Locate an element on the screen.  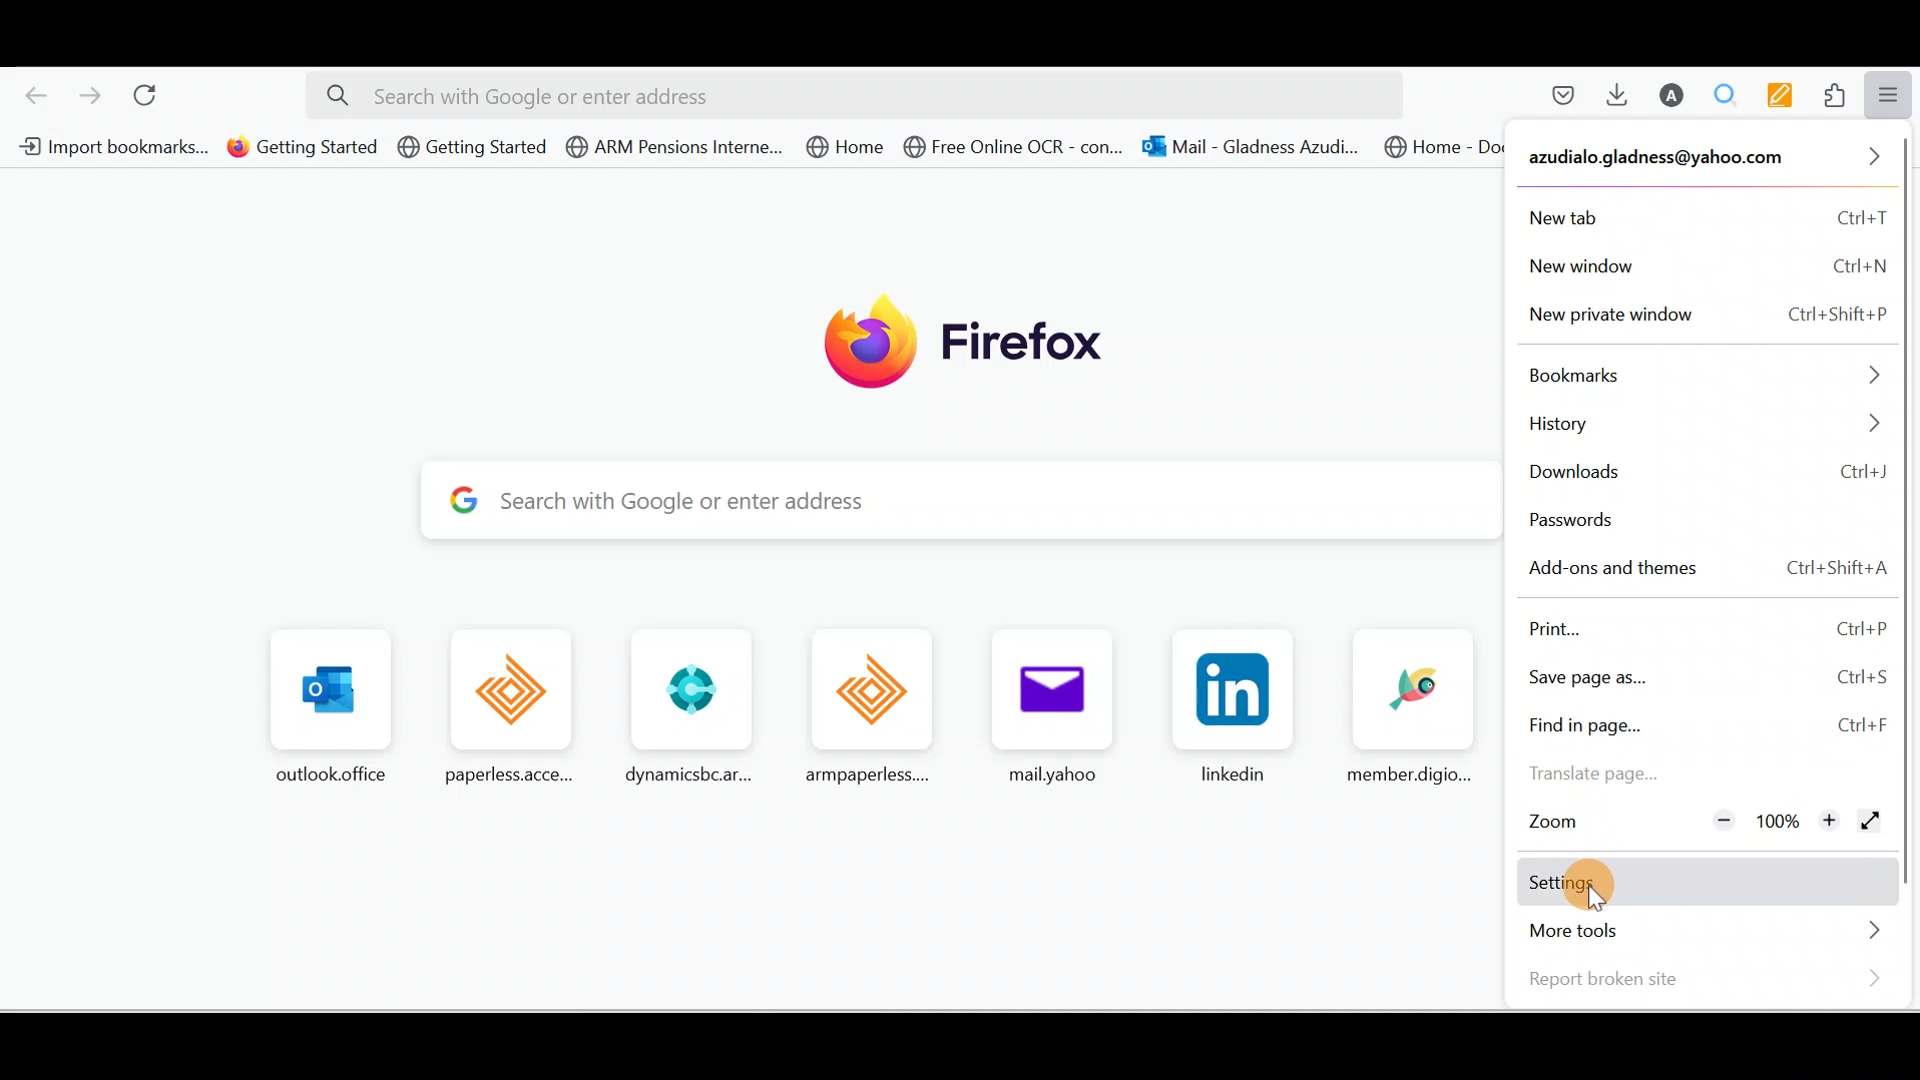
Account is located at coordinates (1701, 151).